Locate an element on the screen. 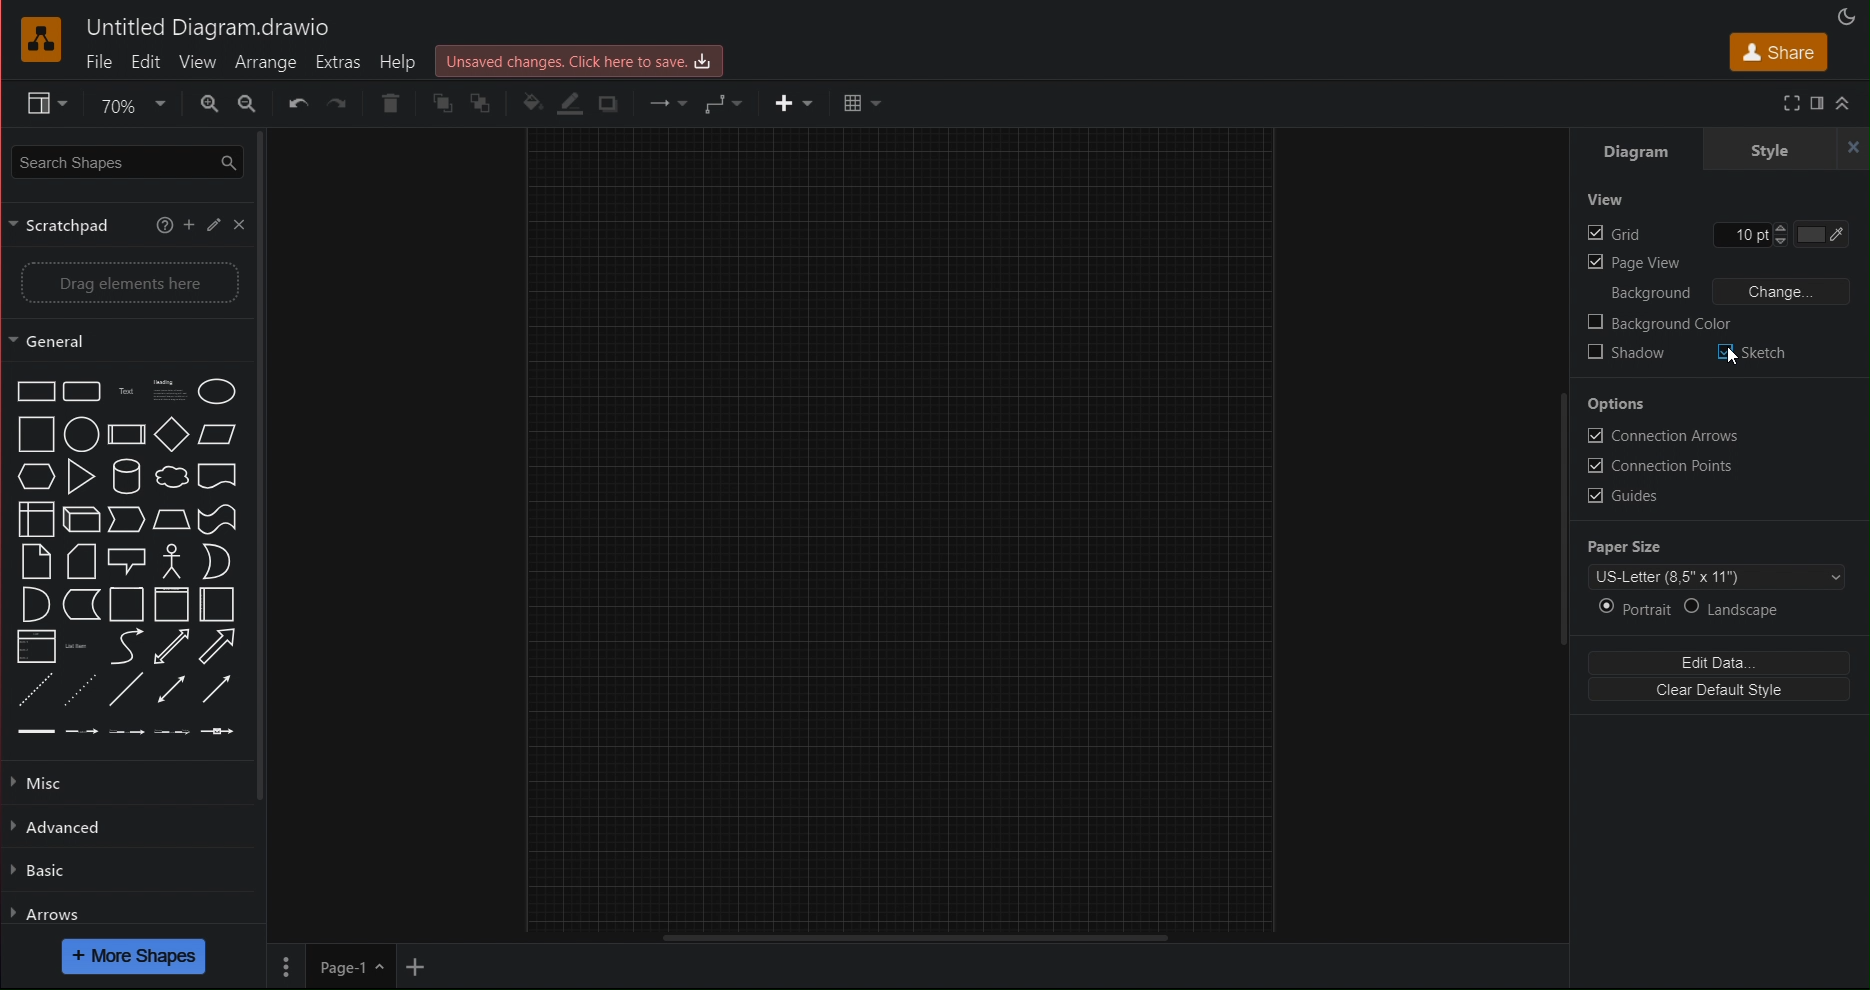 Image resolution: width=1870 pixels, height=990 pixels. Scrollbar is located at coordinates (1560, 519).